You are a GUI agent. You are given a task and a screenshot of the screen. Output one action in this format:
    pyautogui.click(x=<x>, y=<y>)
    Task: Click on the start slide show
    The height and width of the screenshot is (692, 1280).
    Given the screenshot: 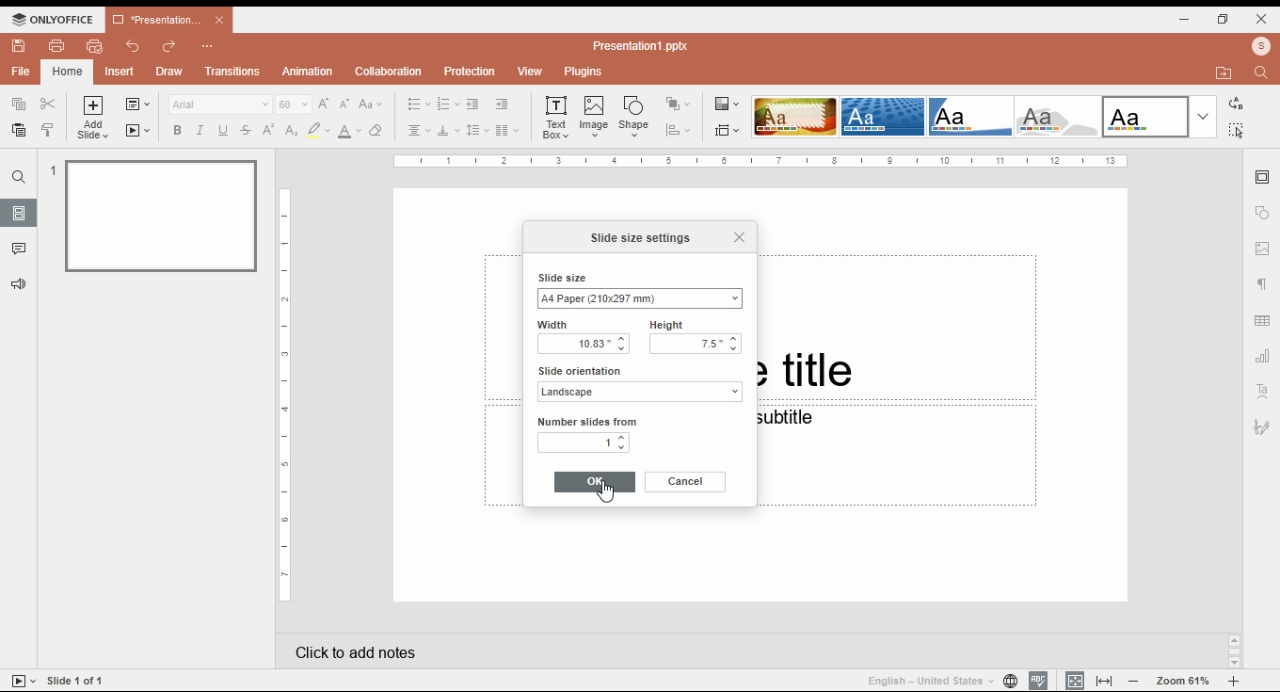 What is the action you would take?
    pyautogui.click(x=24, y=681)
    